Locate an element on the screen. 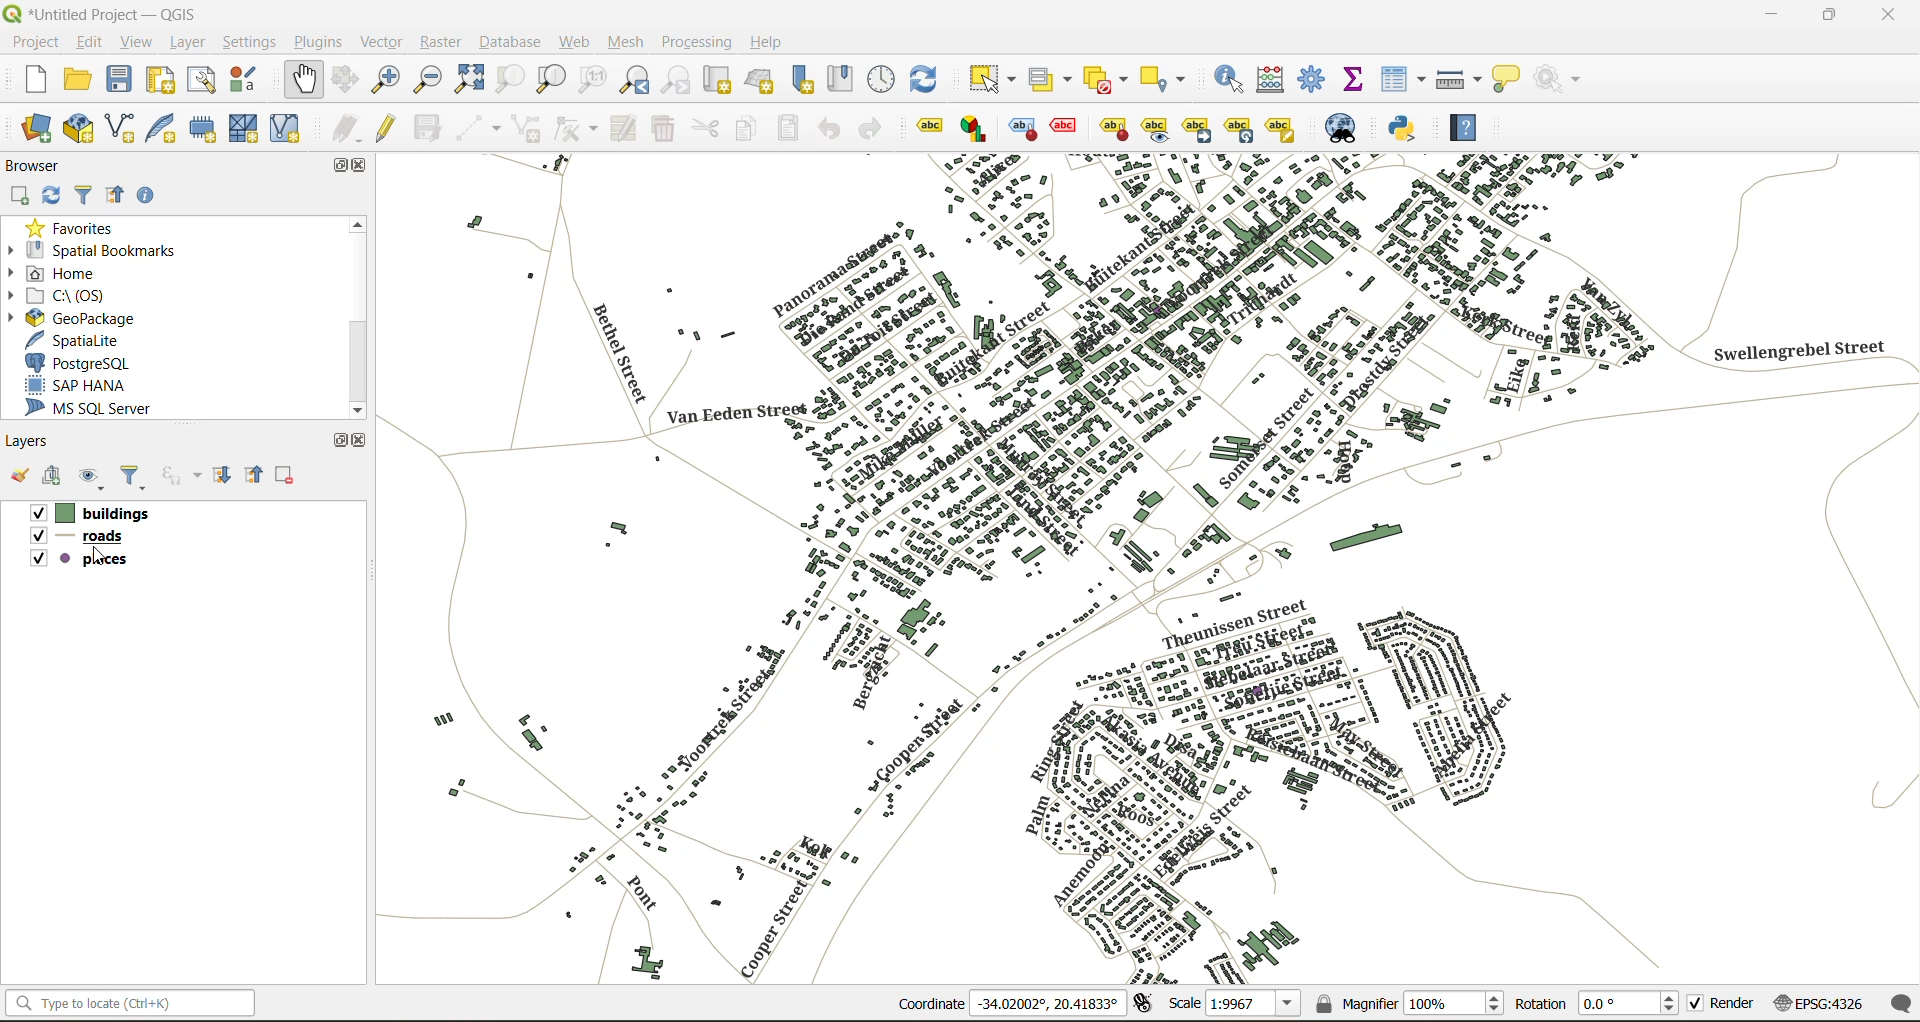 The height and width of the screenshot is (1022, 1920). refresh is located at coordinates (931, 80).